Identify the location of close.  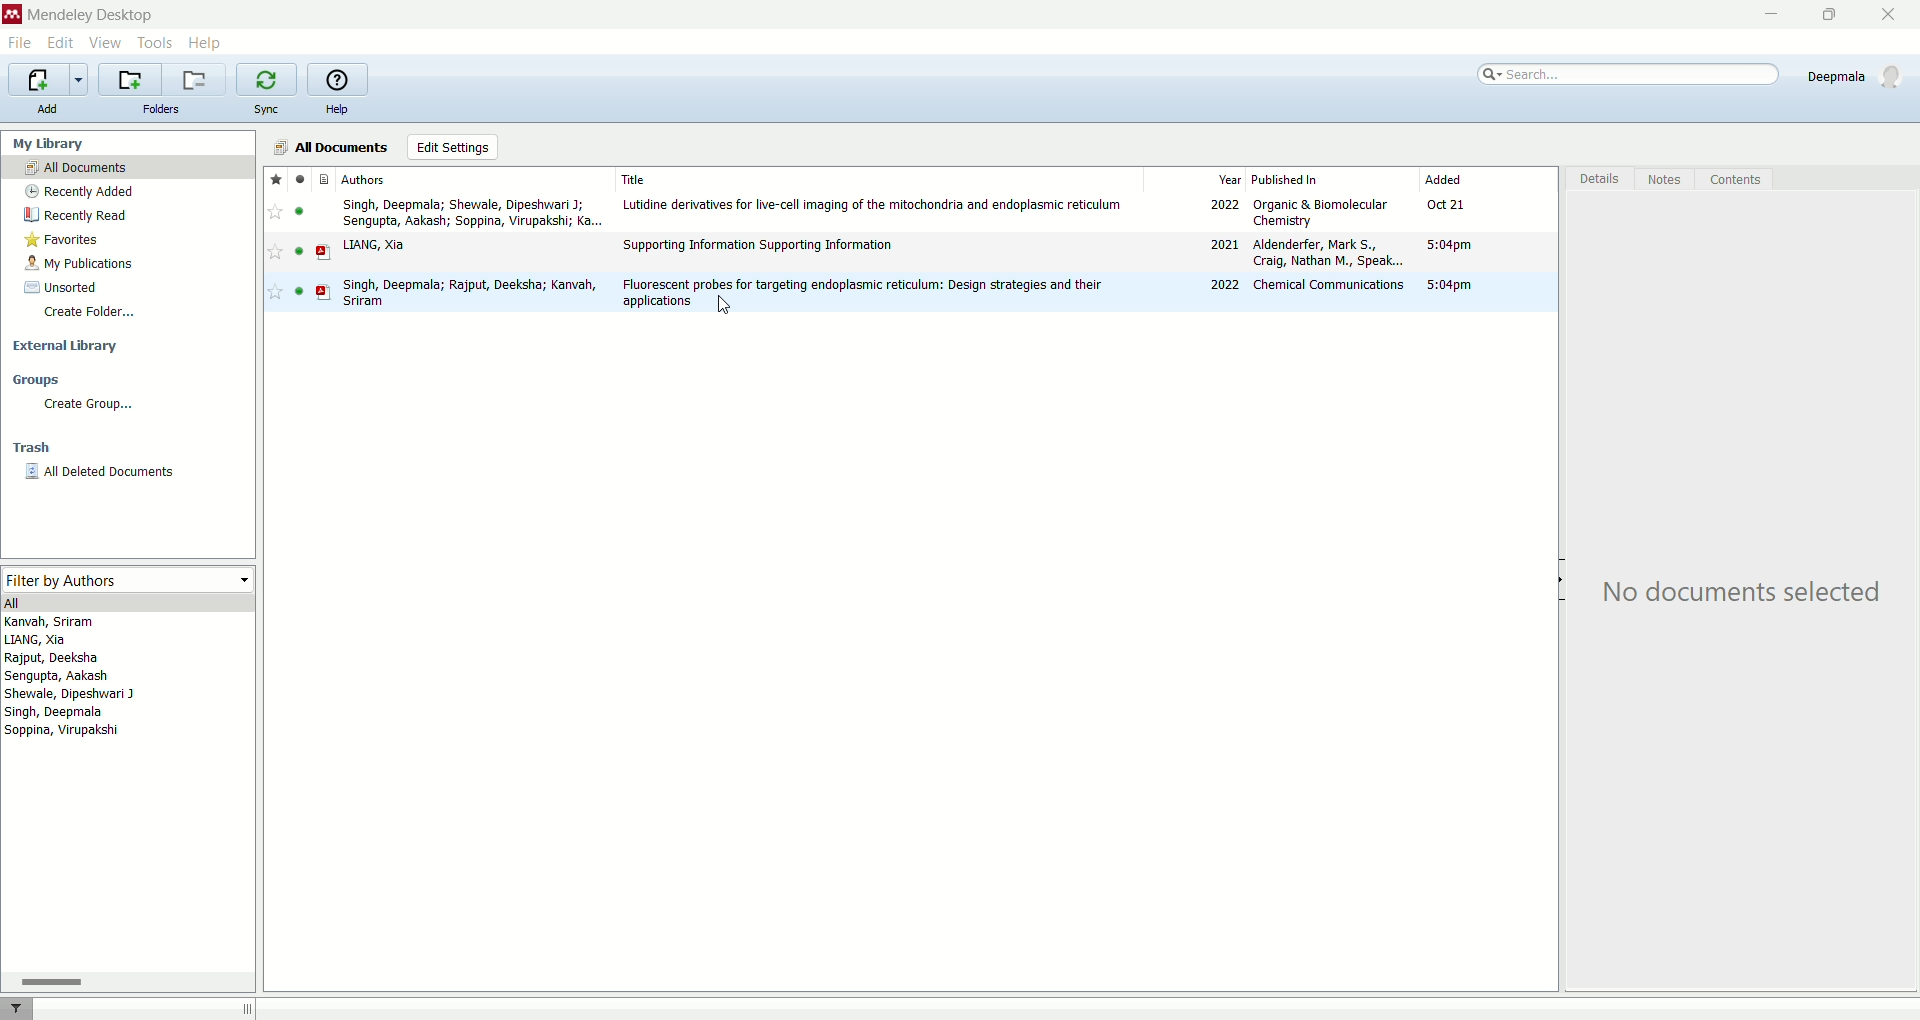
(1888, 15).